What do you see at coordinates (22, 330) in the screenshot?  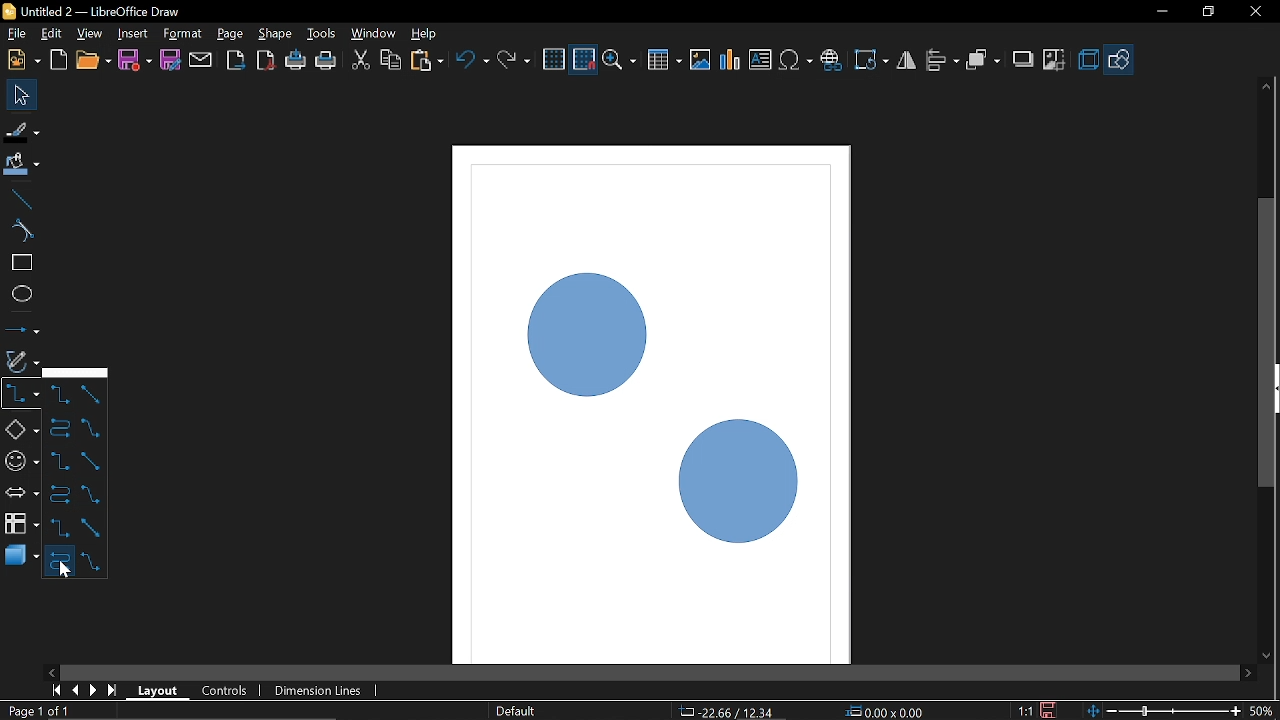 I see `Lines and arrows` at bounding box center [22, 330].